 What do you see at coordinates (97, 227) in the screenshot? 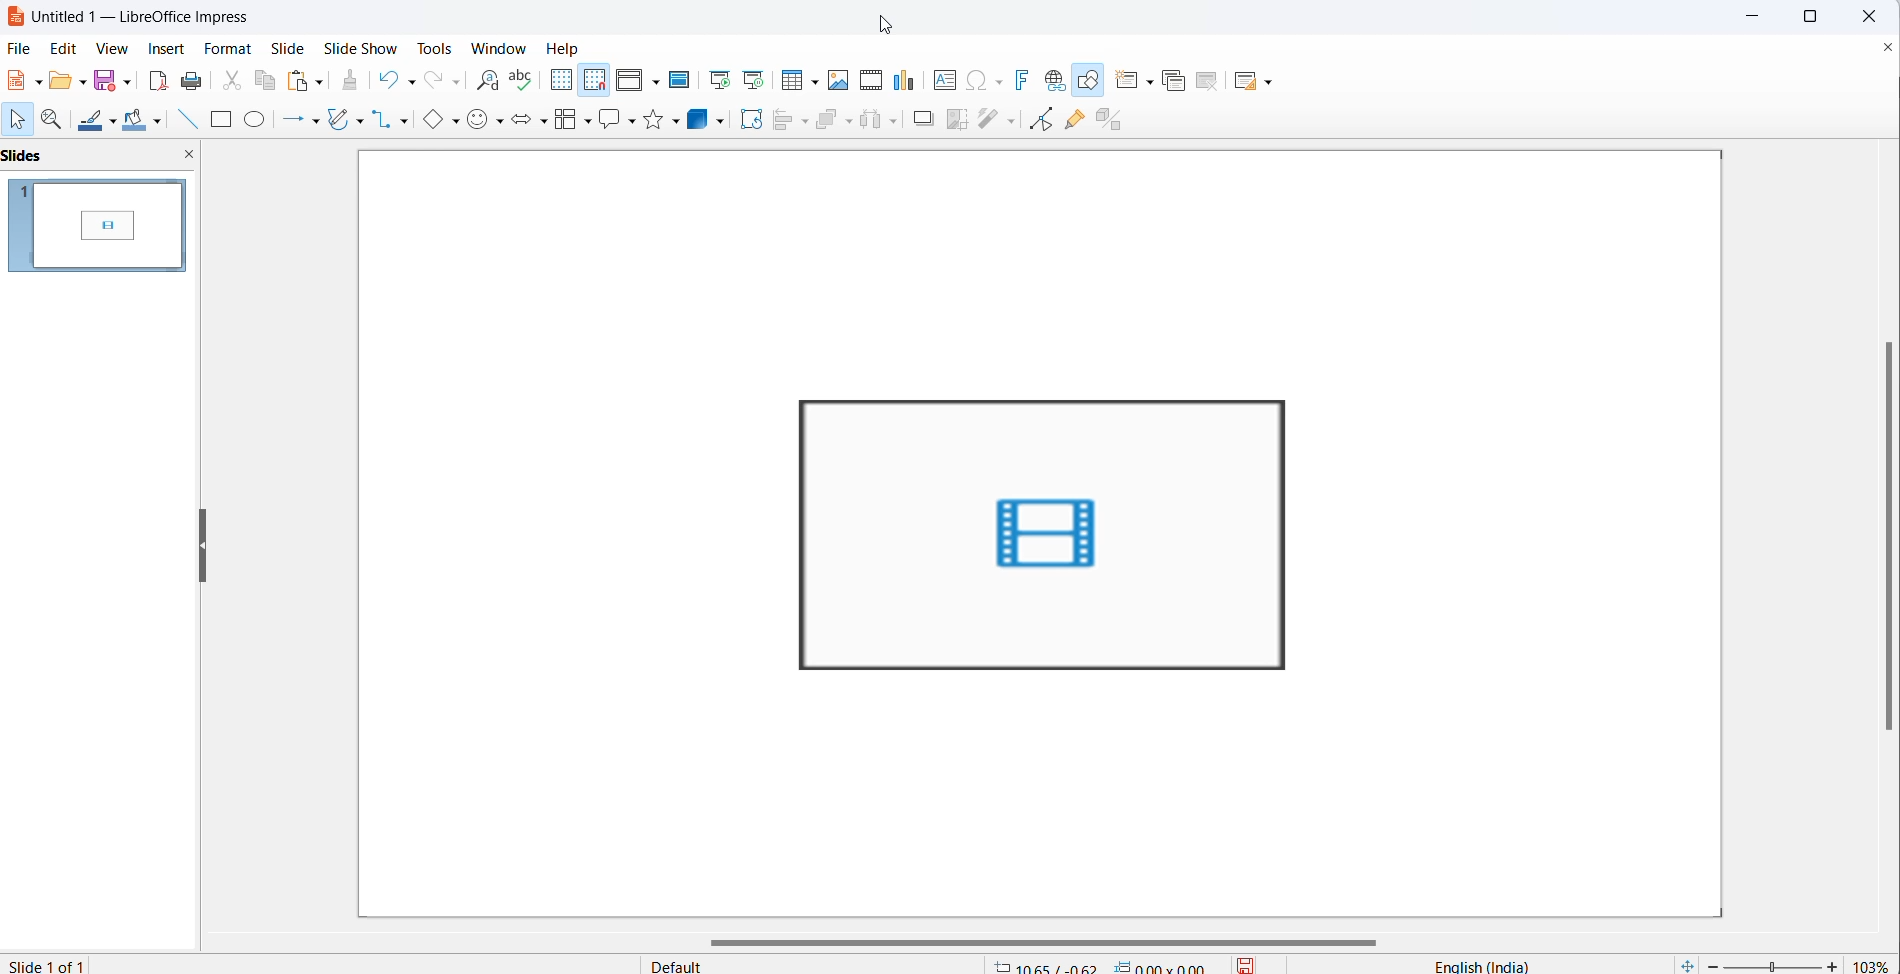
I see `slides` at bounding box center [97, 227].